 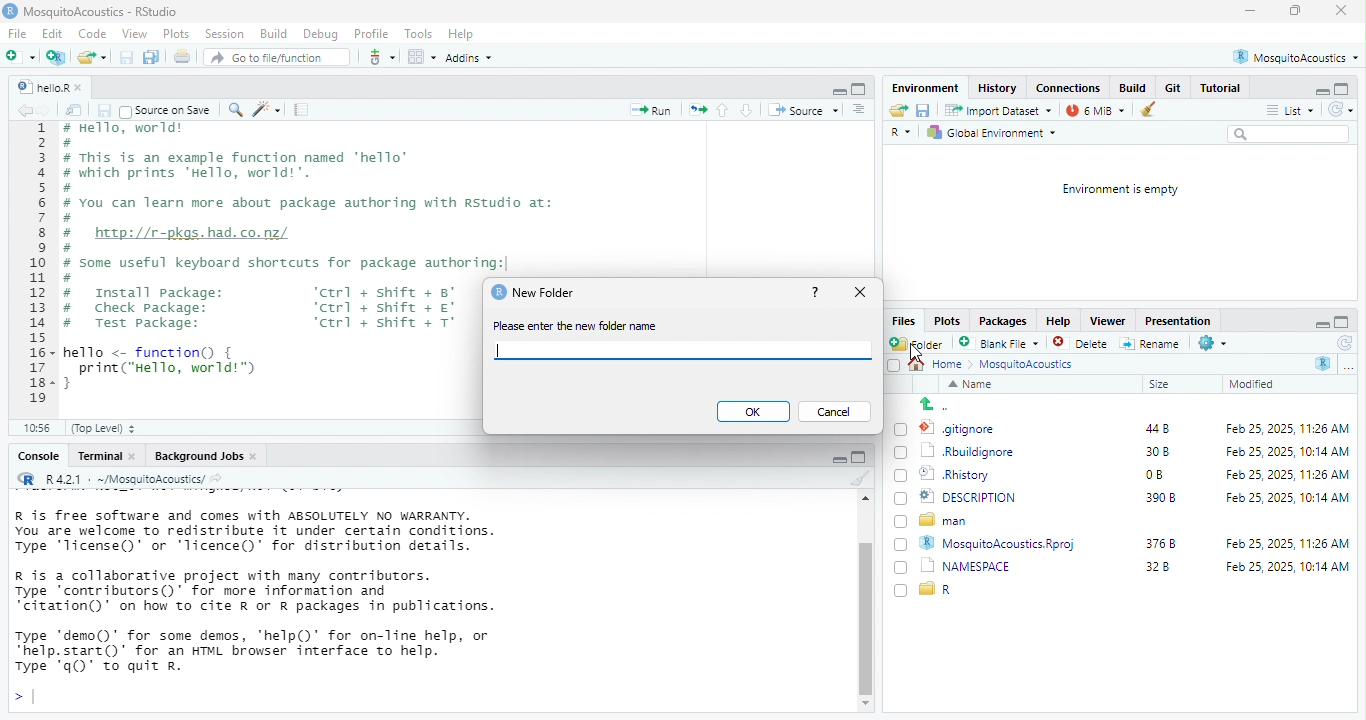 I want to click on R is free software and comes with ABSOLUTELY NO WARRANTY.
You are welcome to redistribute it under certain conditions.
Type 'Ticense()' or 'licence()’ for distribution details.

R is a collaborative project with many contributors.

Type ‘contributors()’ for more information and

“citation()’ on how to cite R or R packages in publications.
Type ‘demo()' for some demos, ‘'help()’ for on-line help, or
“help. start()’ for an HTML browser interface to help.

Type 'q0)" to quit R., so click(x=293, y=585).